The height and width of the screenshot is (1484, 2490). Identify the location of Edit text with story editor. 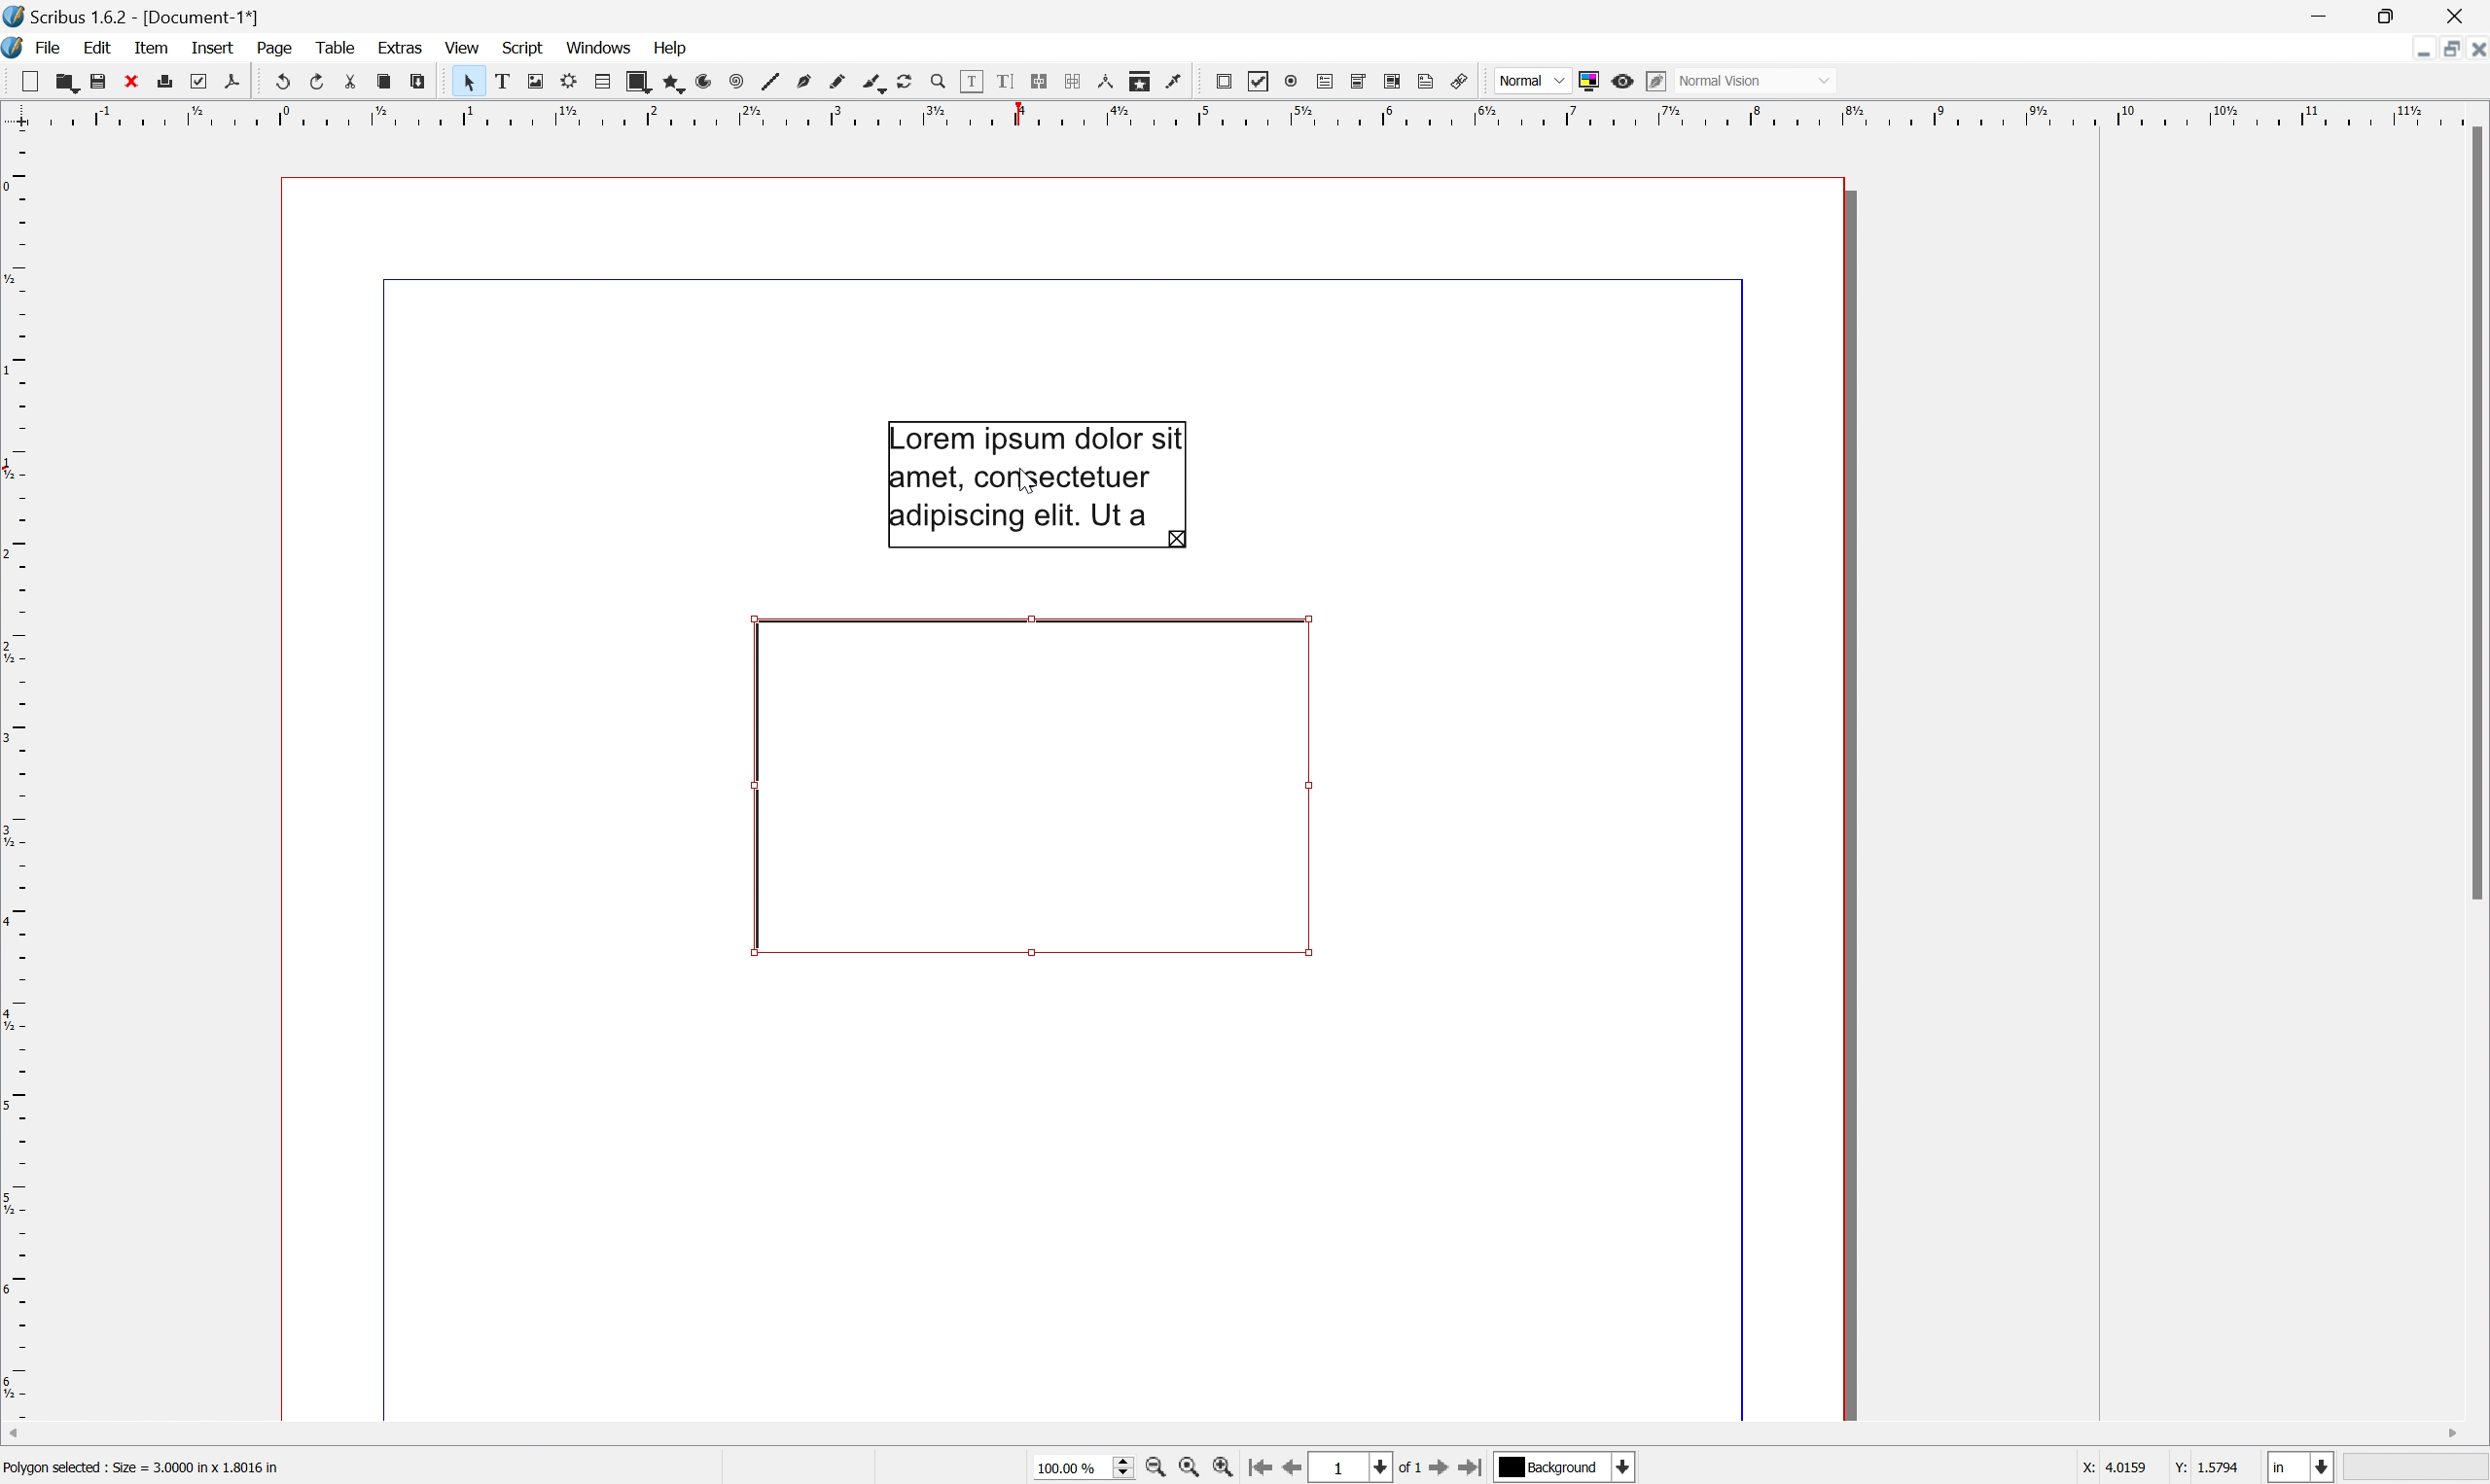
(1001, 80).